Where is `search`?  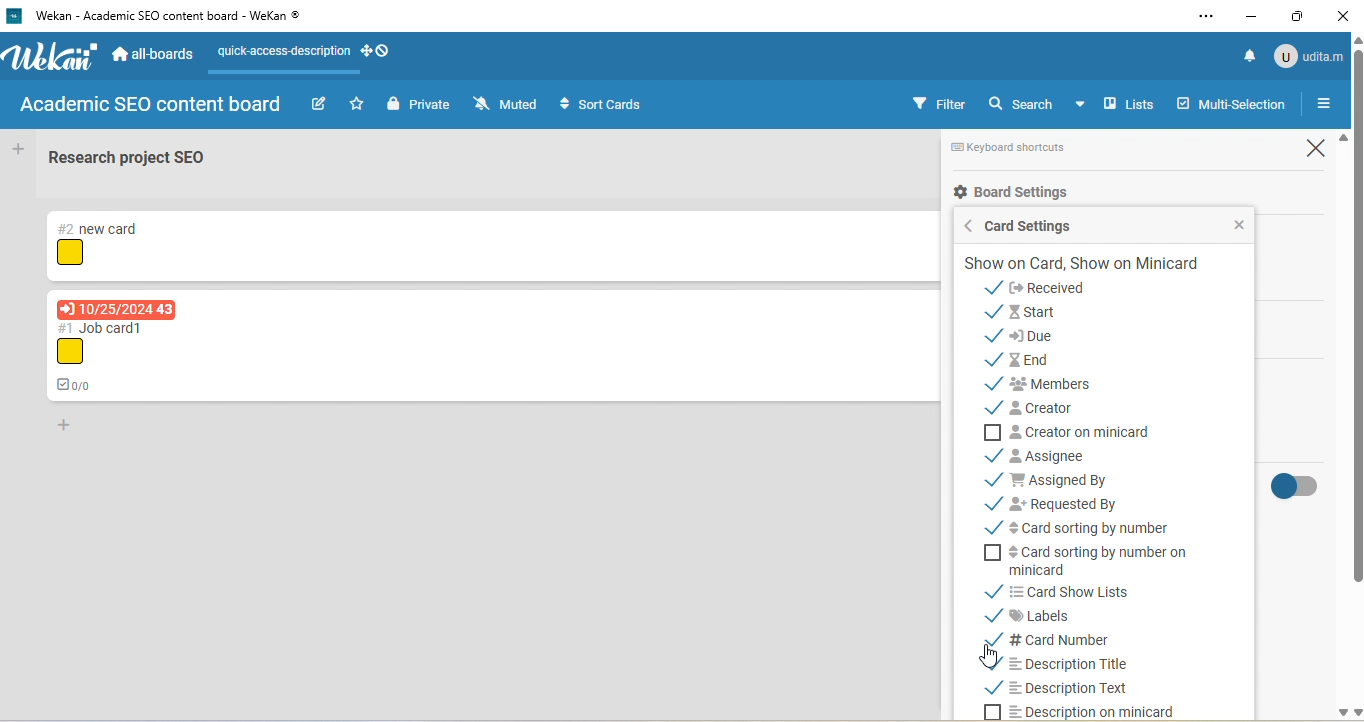
search is located at coordinates (1041, 106).